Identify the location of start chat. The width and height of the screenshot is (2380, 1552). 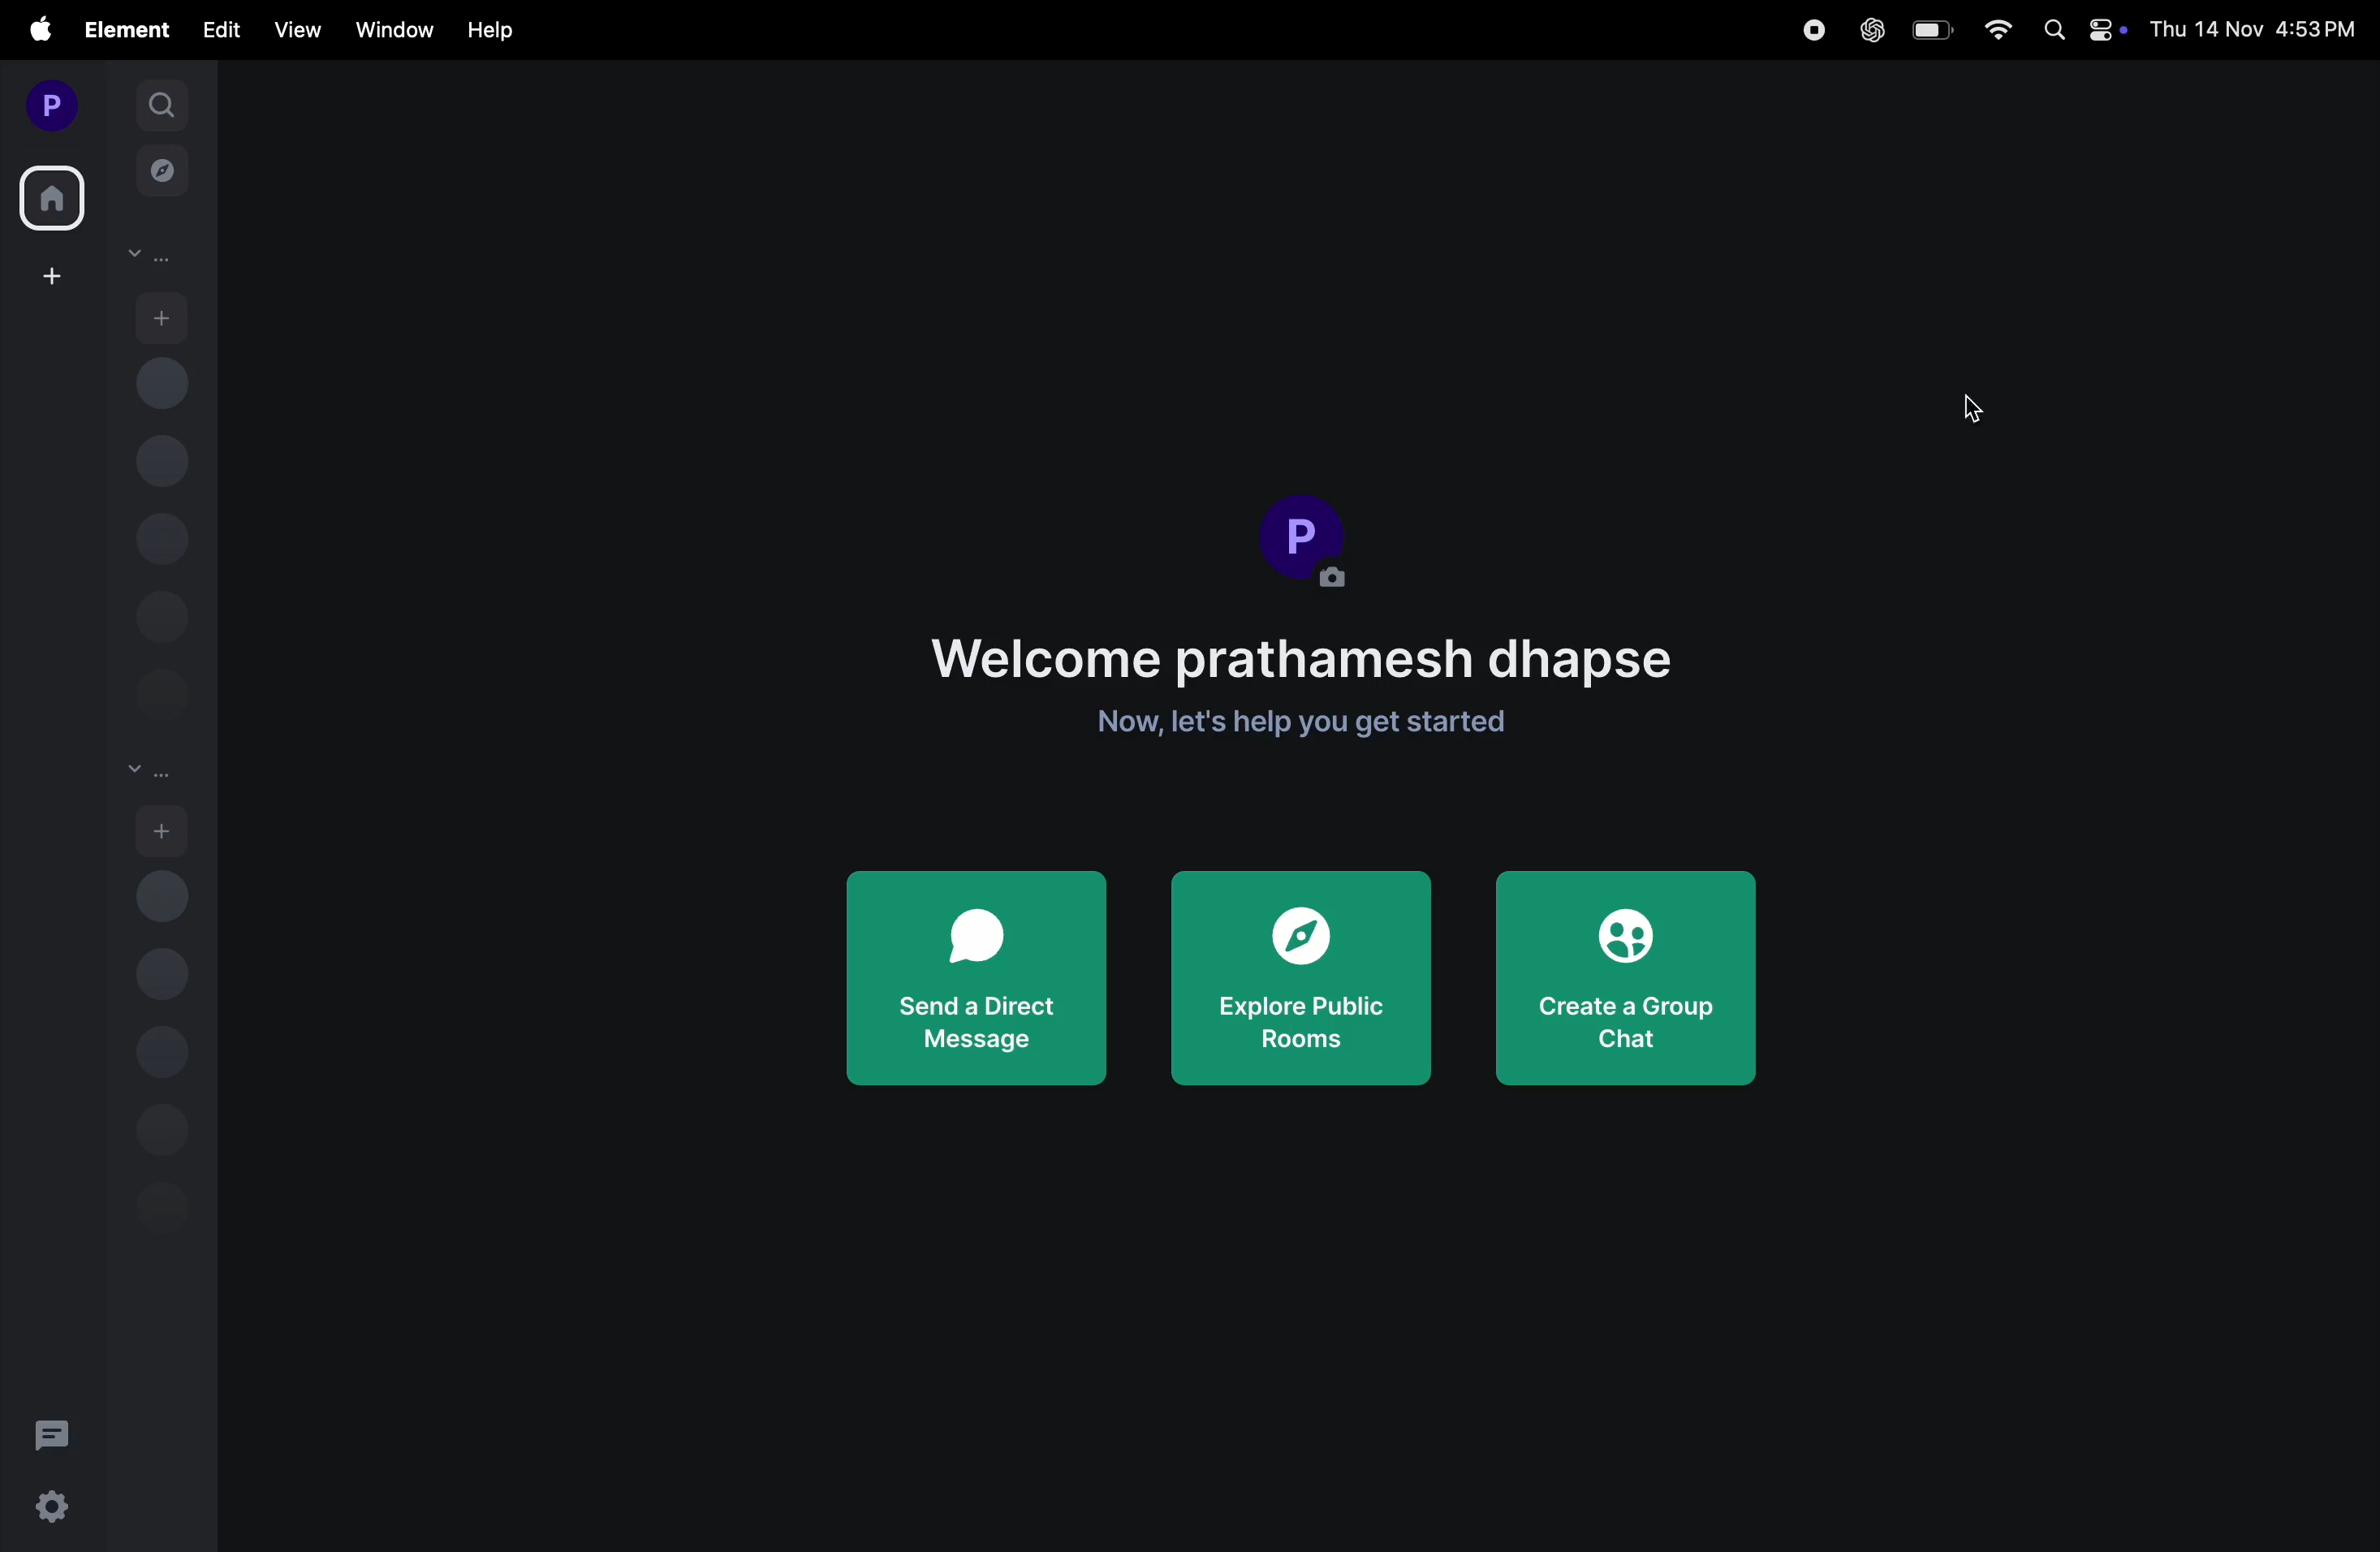
(163, 318).